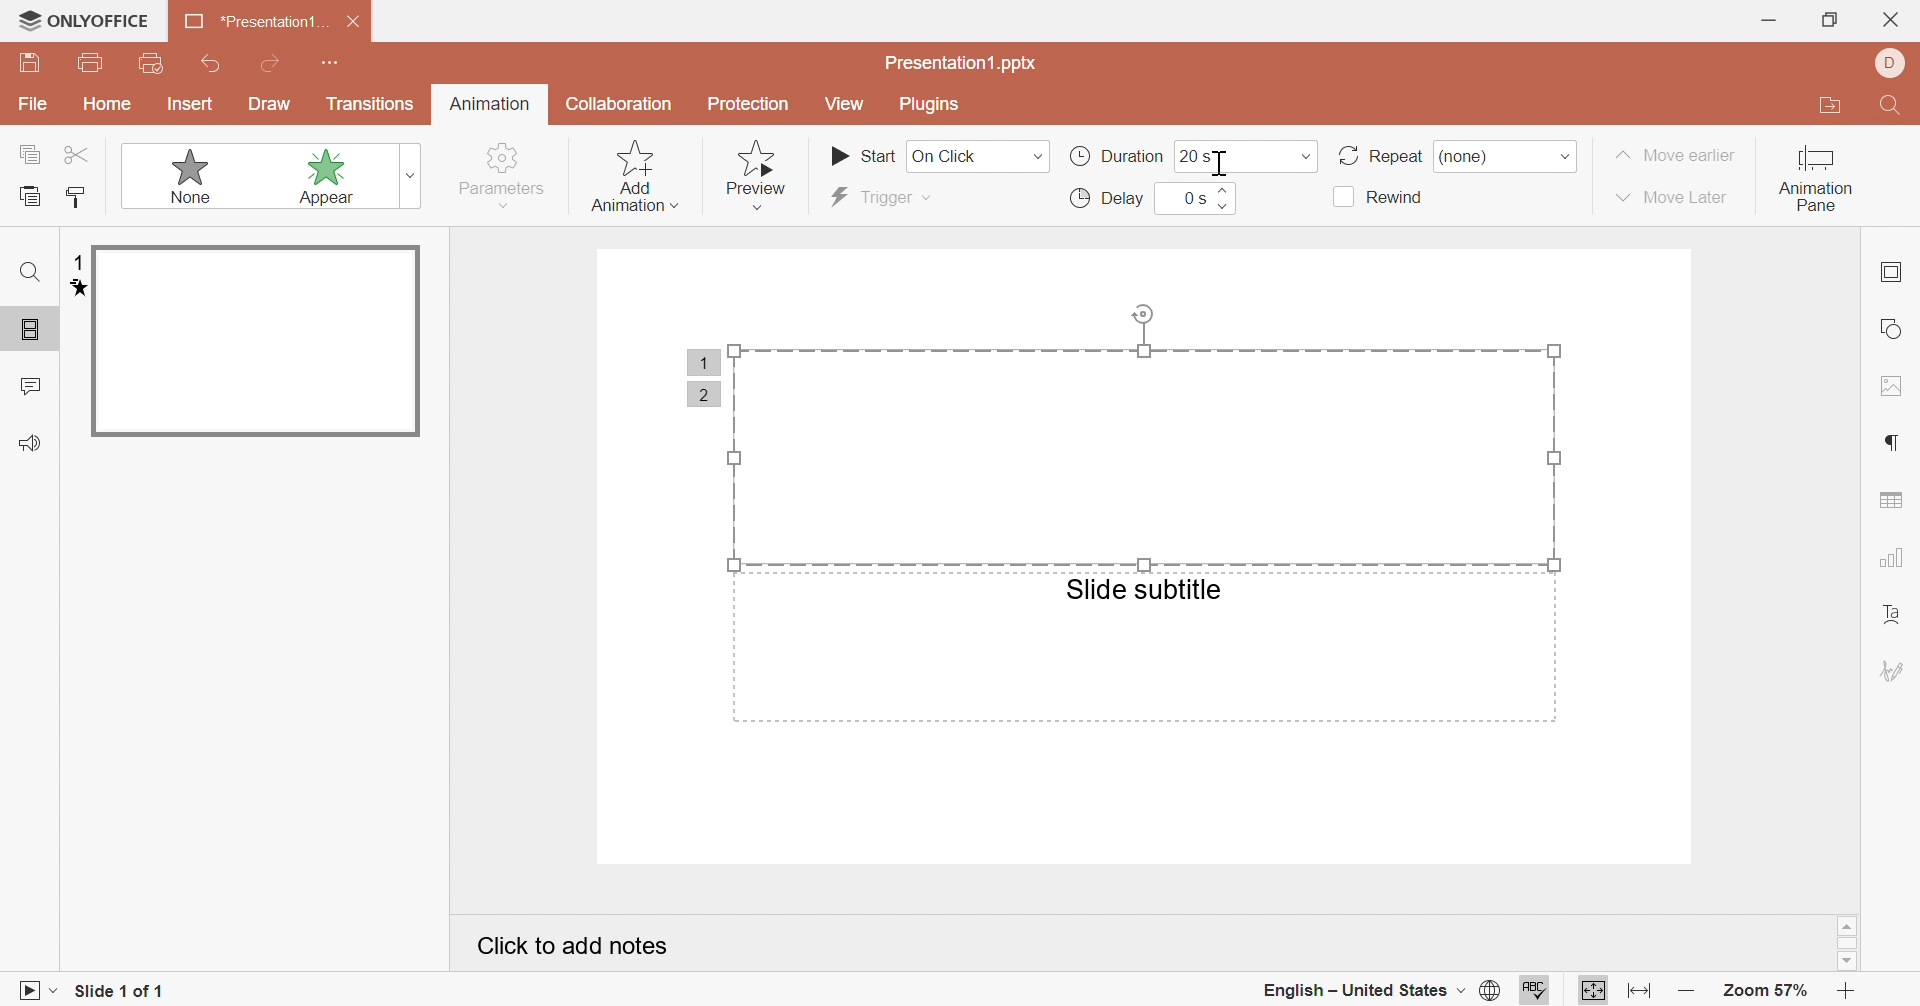  What do you see at coordinates (1827, 19) in the screenshot?
I see `restore down` at bounding box center [1827, 19].